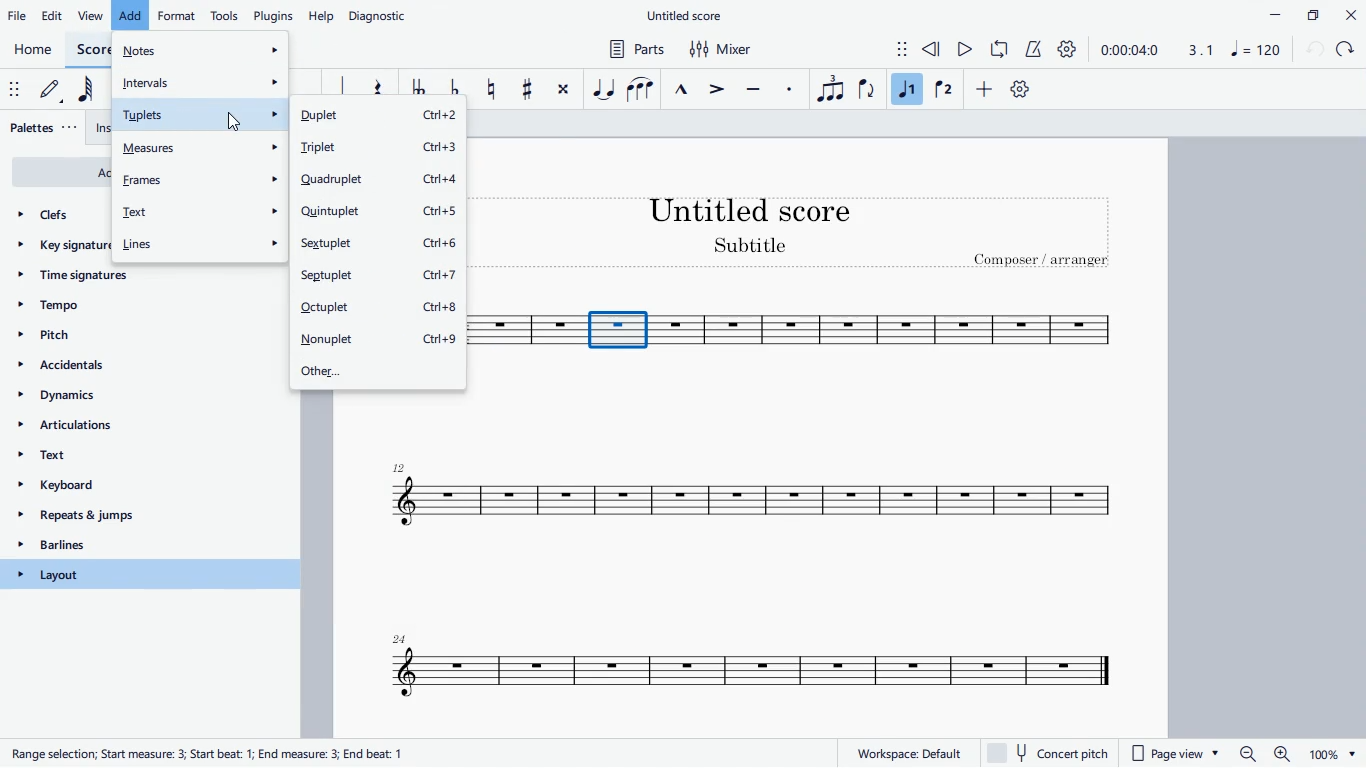  I want to click on toggle double flat, so click(417, 91).